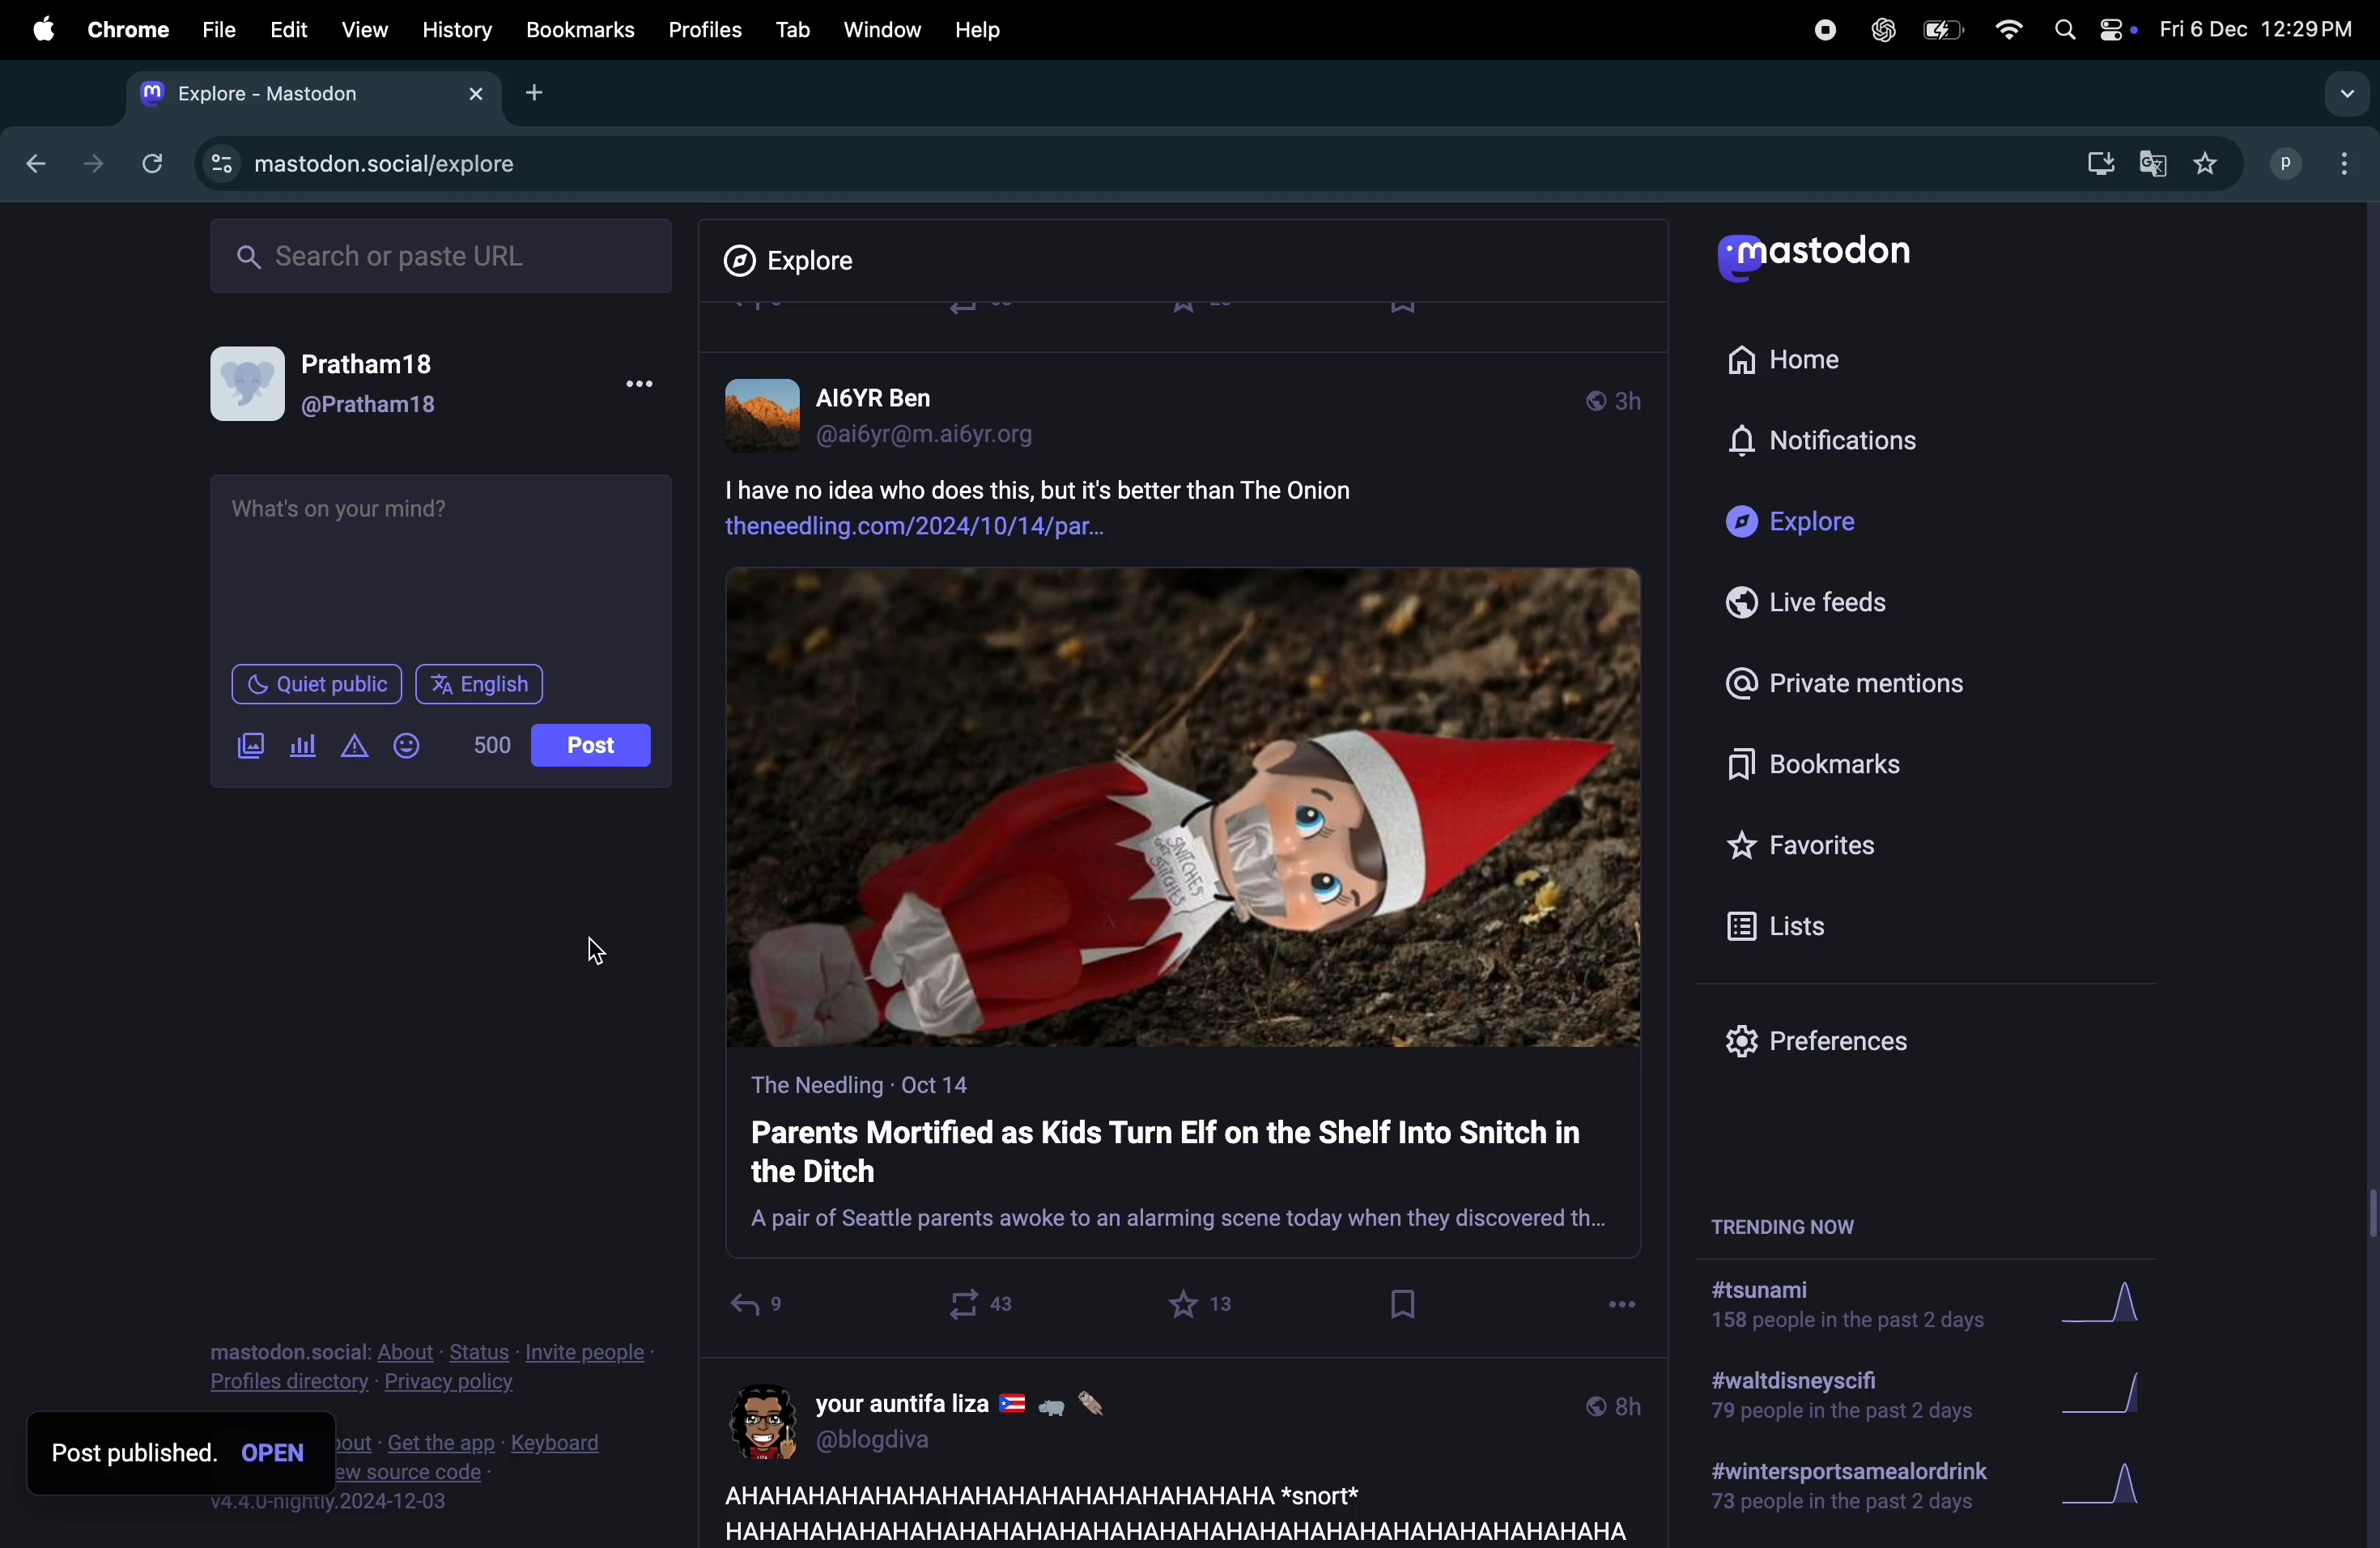 Image resolution: width=2380 pixels, height=1548 pixels. Describe the element at coordinates (979, 30) in the screenshot. I see `help` at that location.